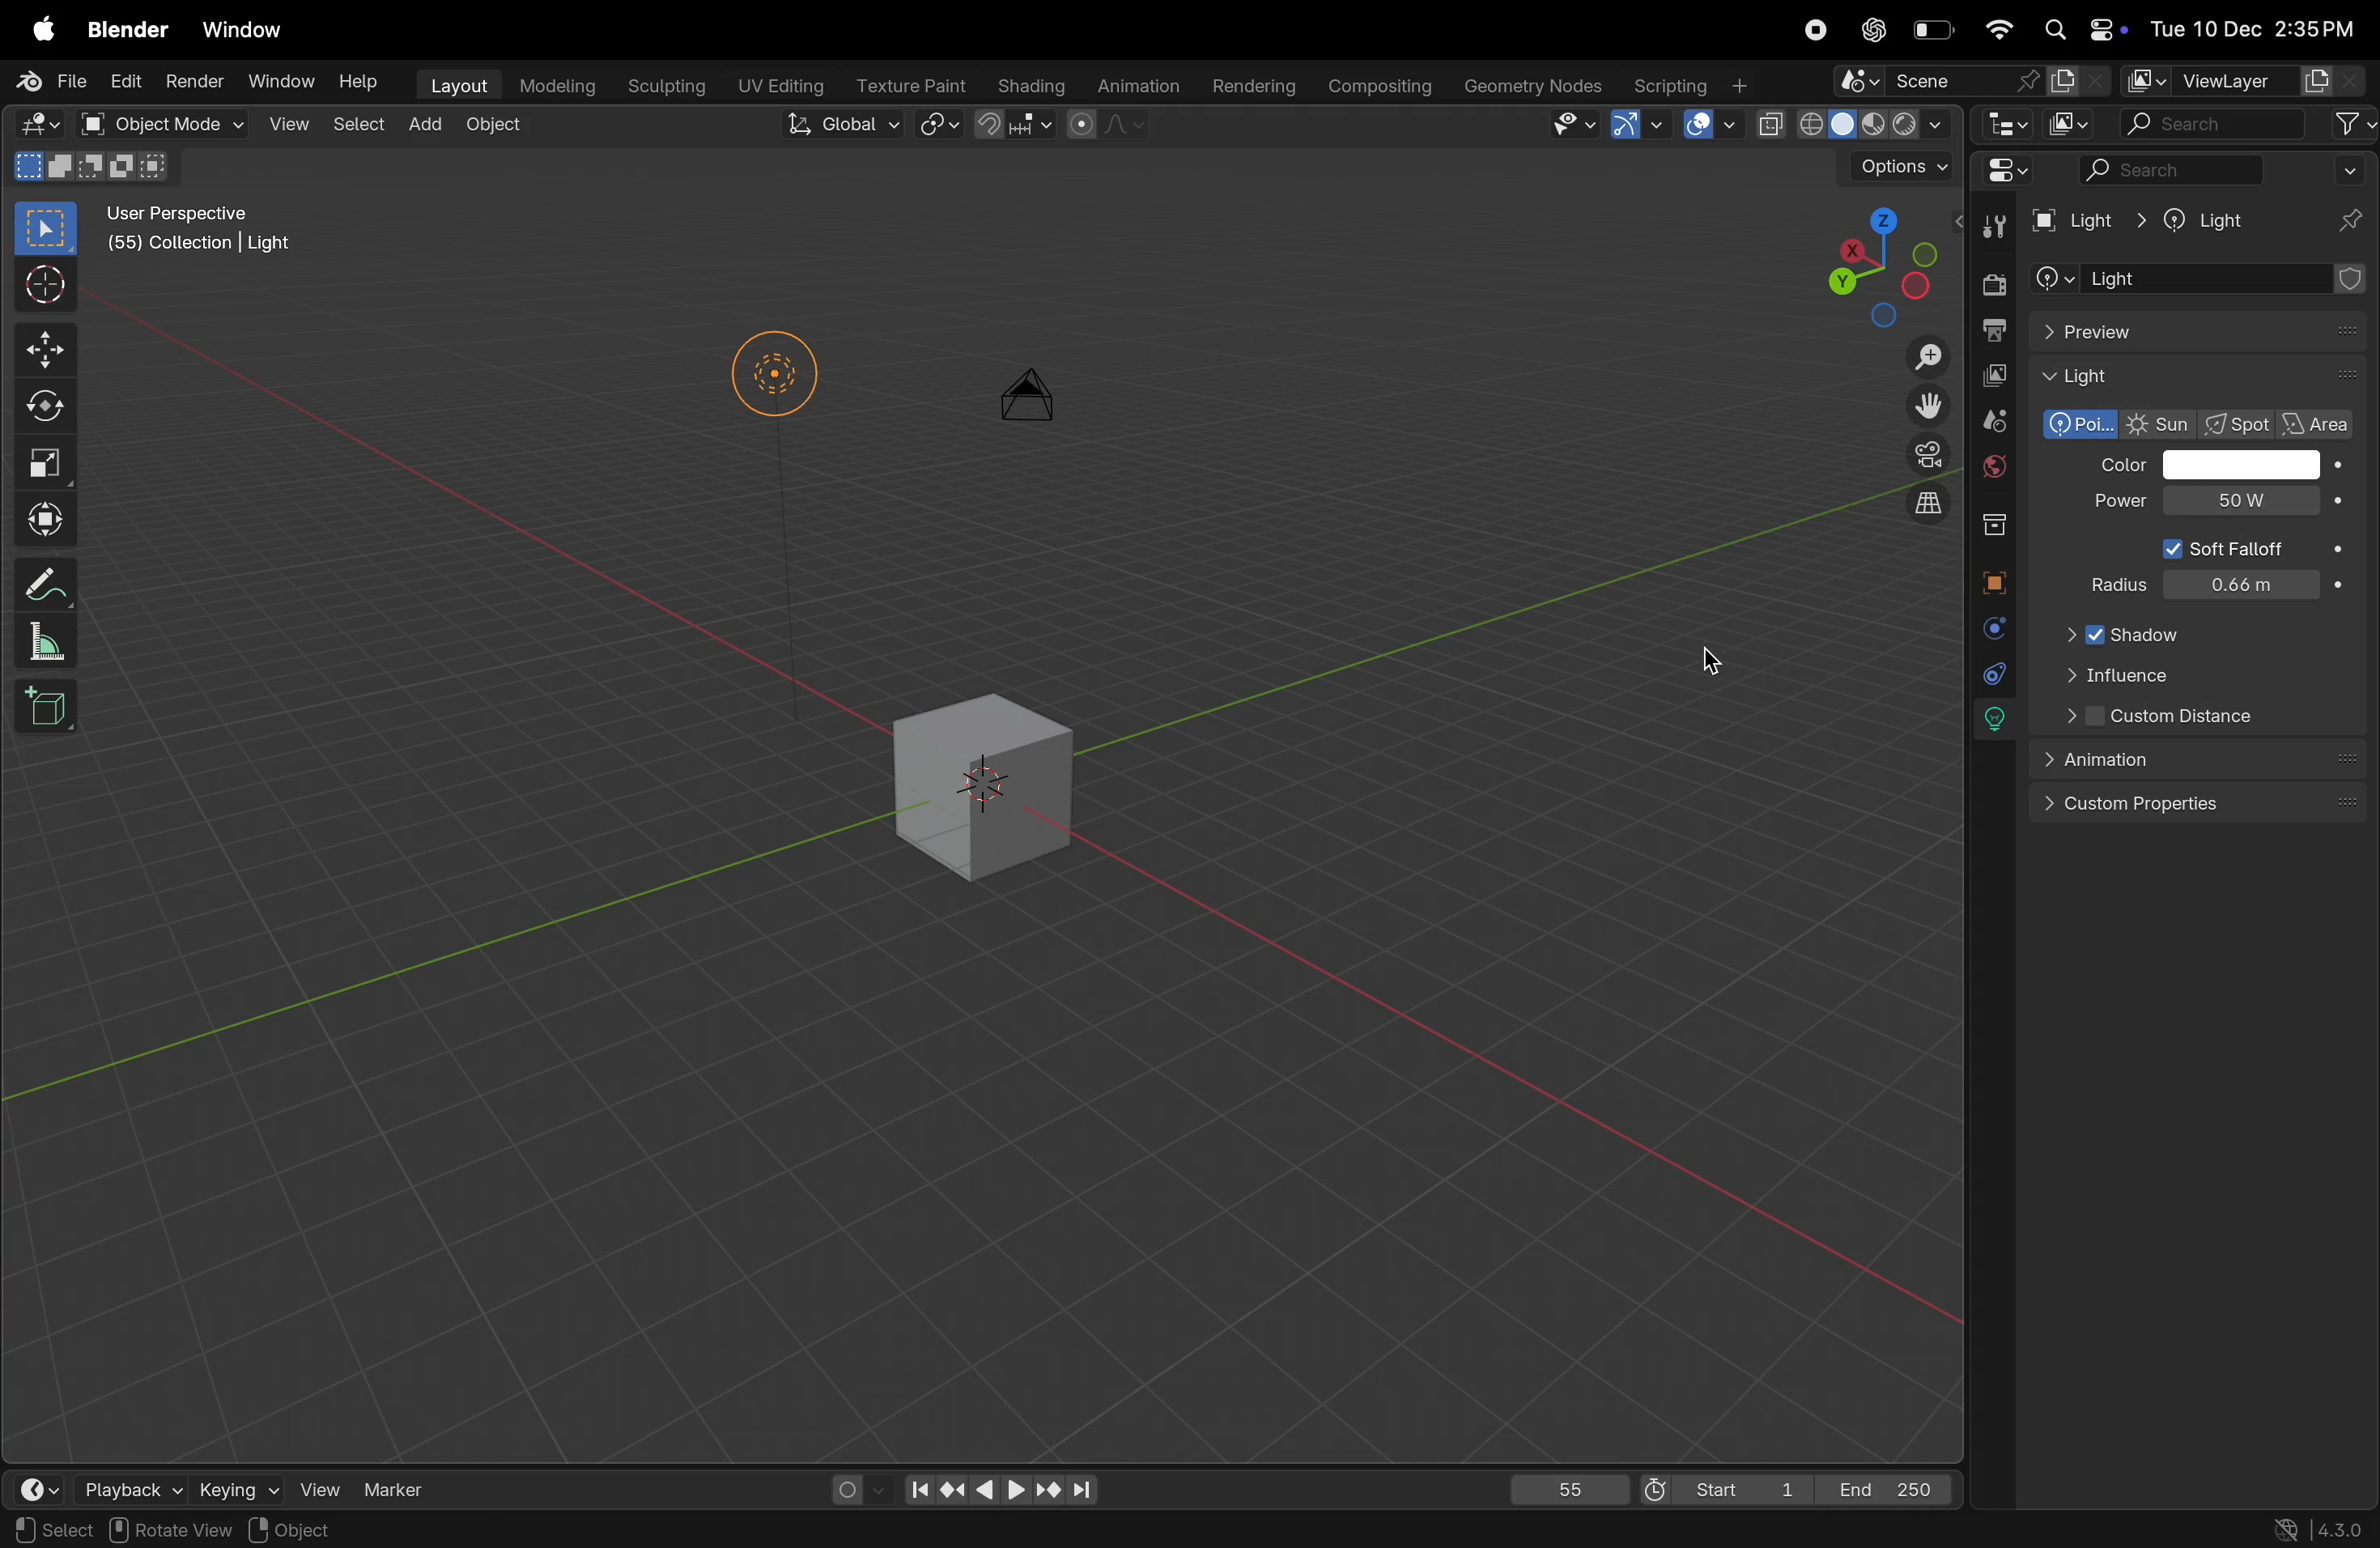 This screenshot has width=2380, height=1548. What do you see at coordinates (1861, 126) in the screenshot?
I see `view port shading` at bounding box center [1861, 126].